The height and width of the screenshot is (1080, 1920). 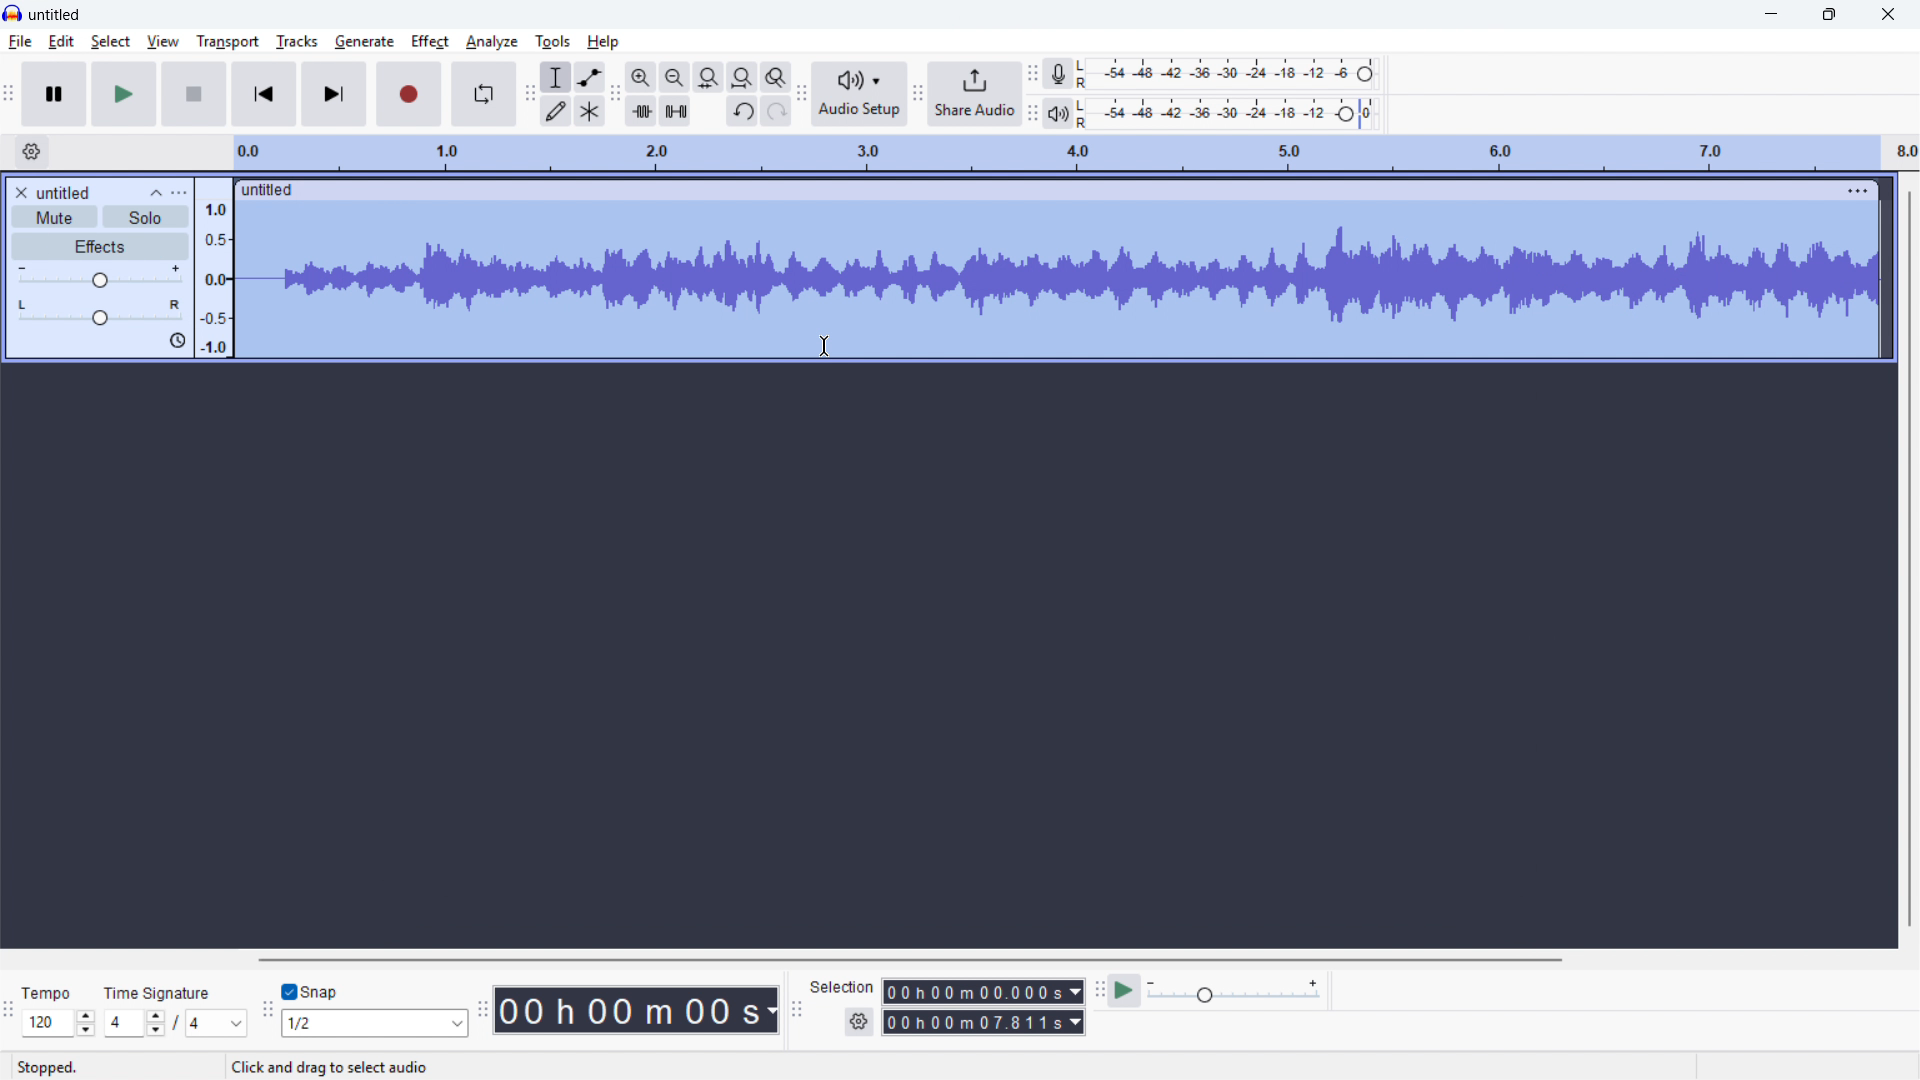 What do you see at coordinates (124, 95) in the screenshot?
I see `play` at bounding box center [124, 95].